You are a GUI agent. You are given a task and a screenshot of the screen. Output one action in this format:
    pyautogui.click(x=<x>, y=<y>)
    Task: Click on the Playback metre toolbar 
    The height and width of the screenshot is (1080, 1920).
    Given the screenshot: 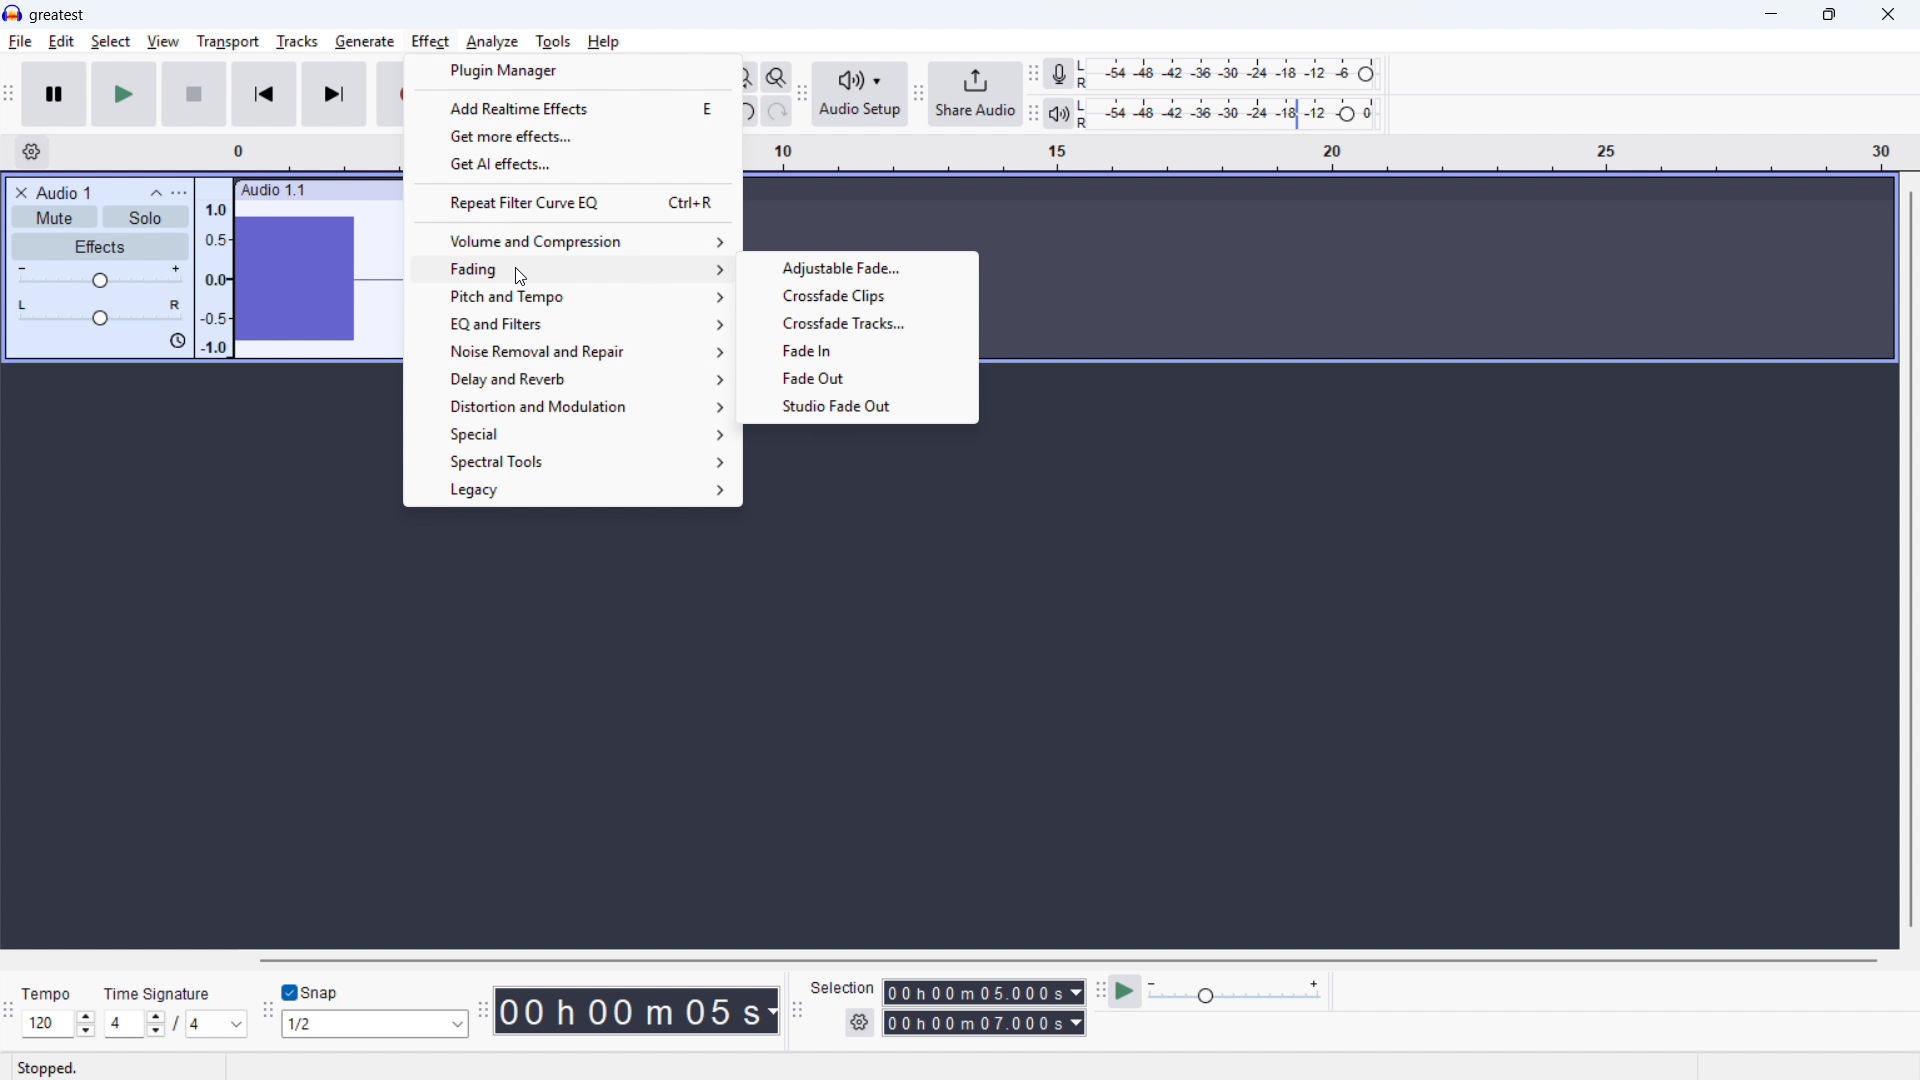 What is the action you would take?
    pyautogui.click(x=1033, y=115)
    